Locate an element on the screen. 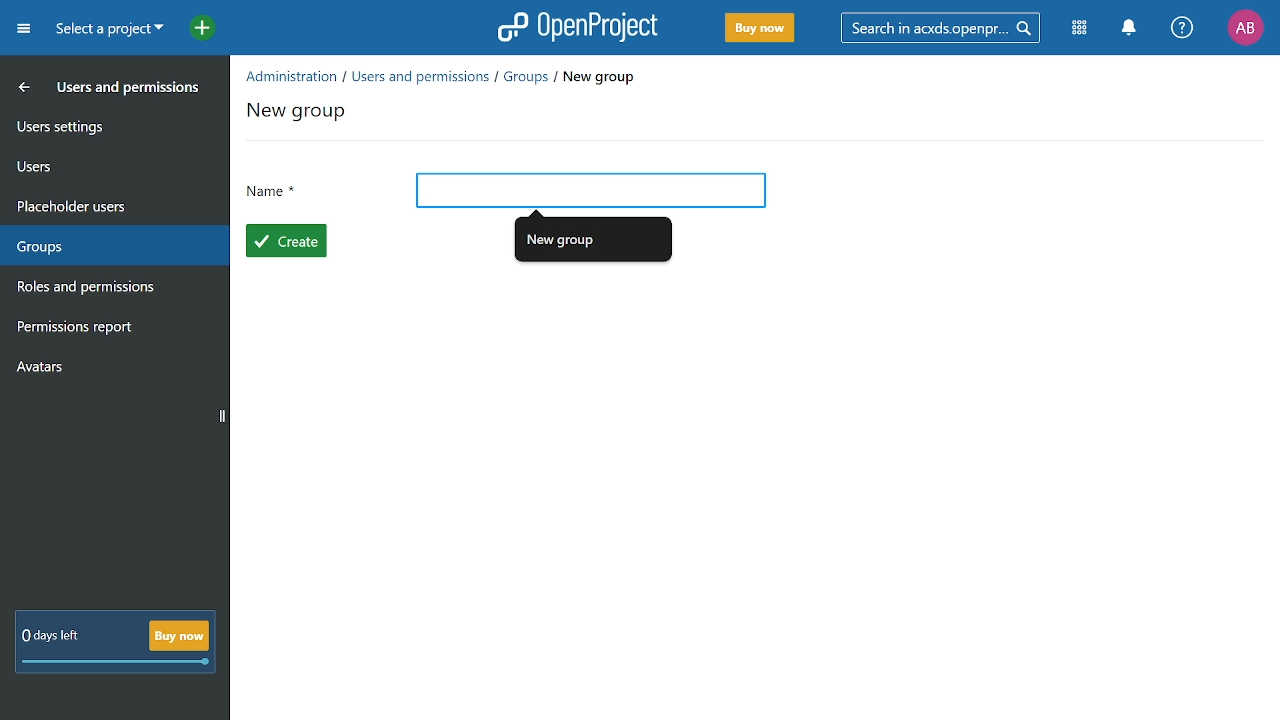  New group is located at coordinates (299, 115).